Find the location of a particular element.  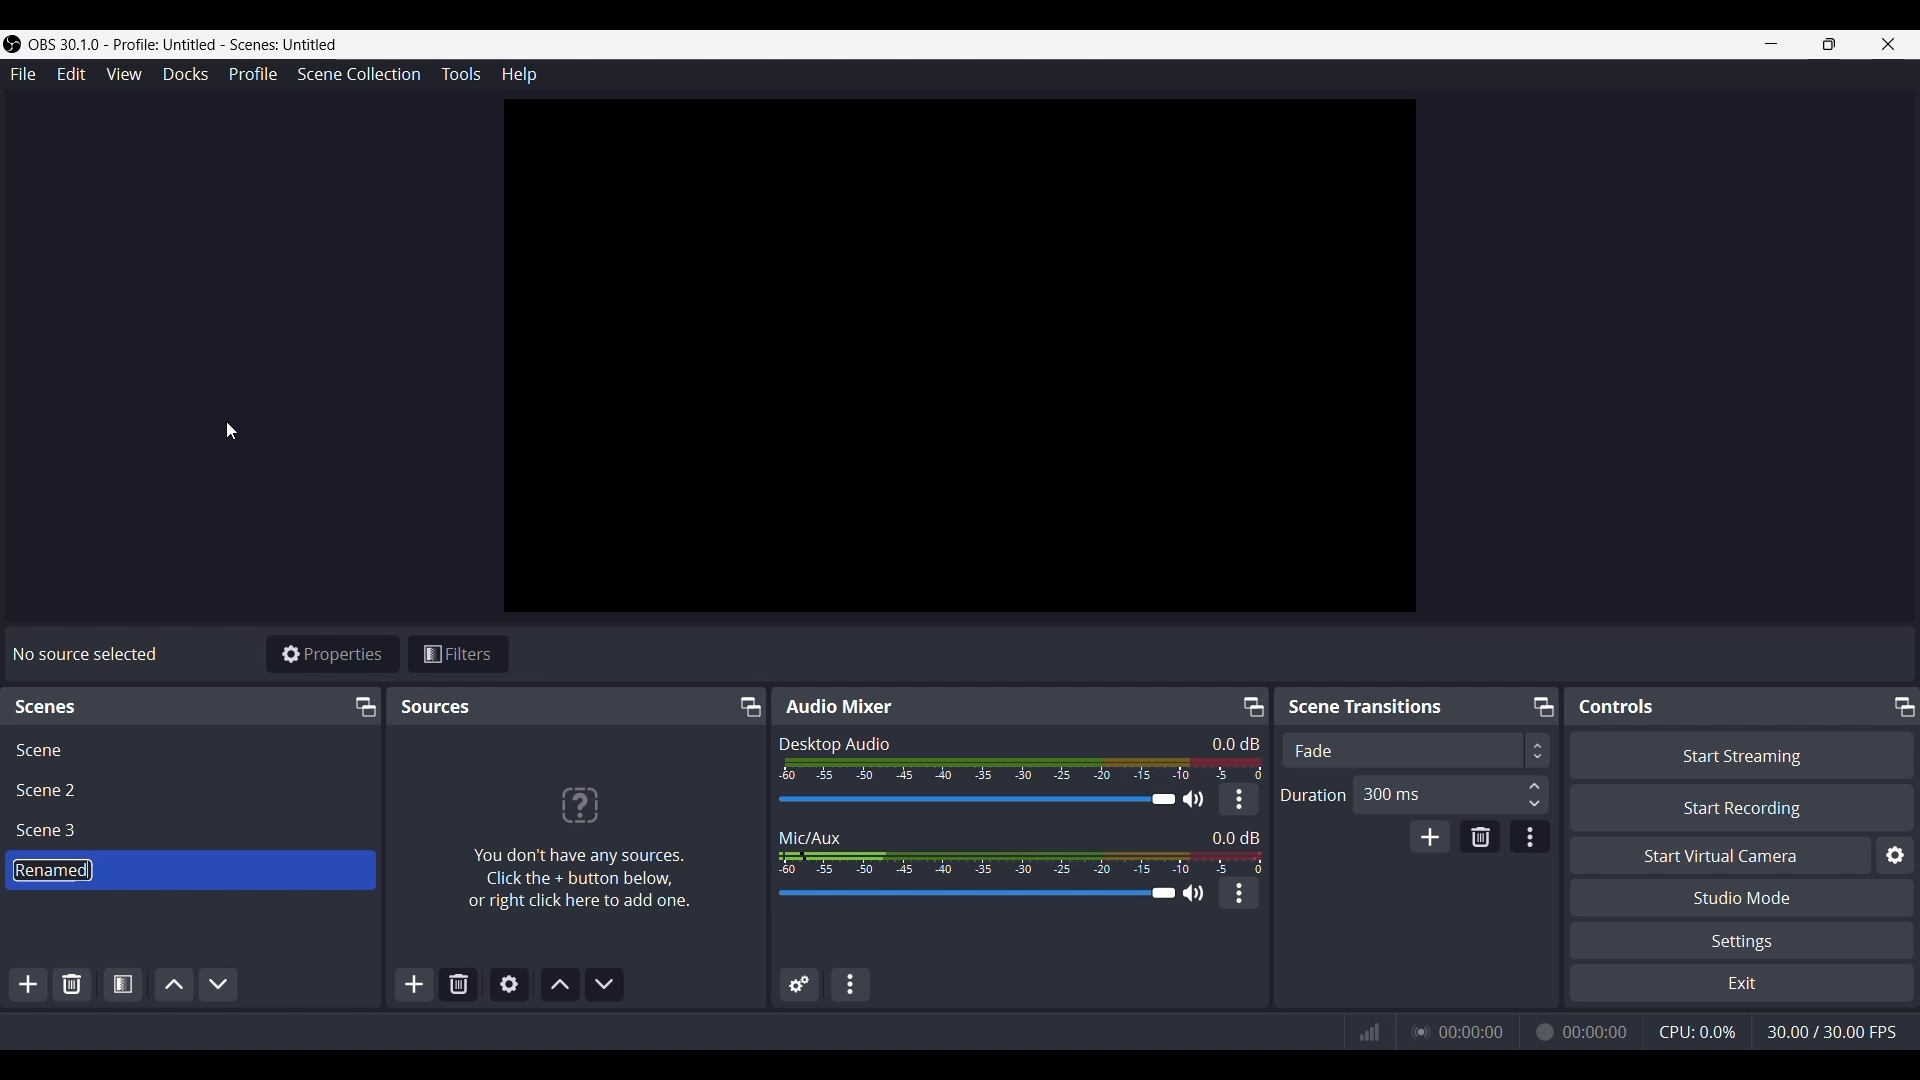

Recording Timer is located at coordinates (1597, 1031).